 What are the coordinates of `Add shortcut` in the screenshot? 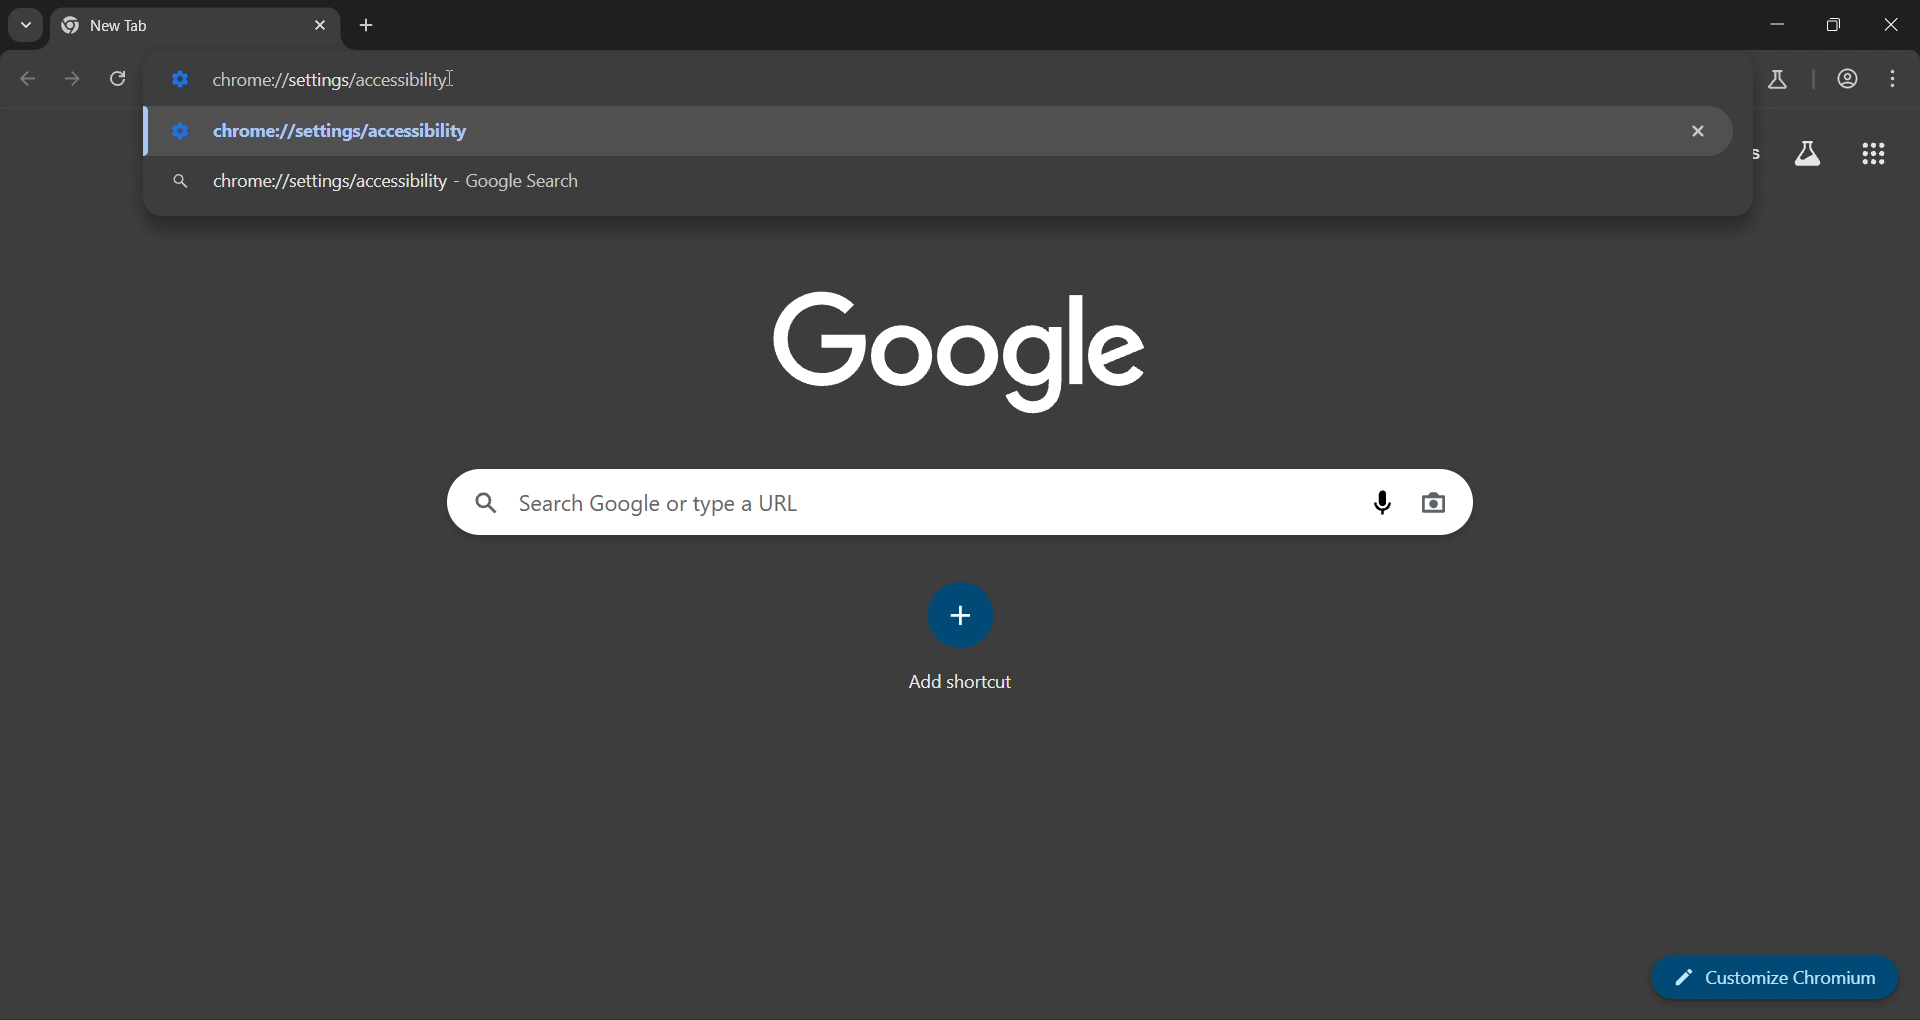 It's located at (978, 684).